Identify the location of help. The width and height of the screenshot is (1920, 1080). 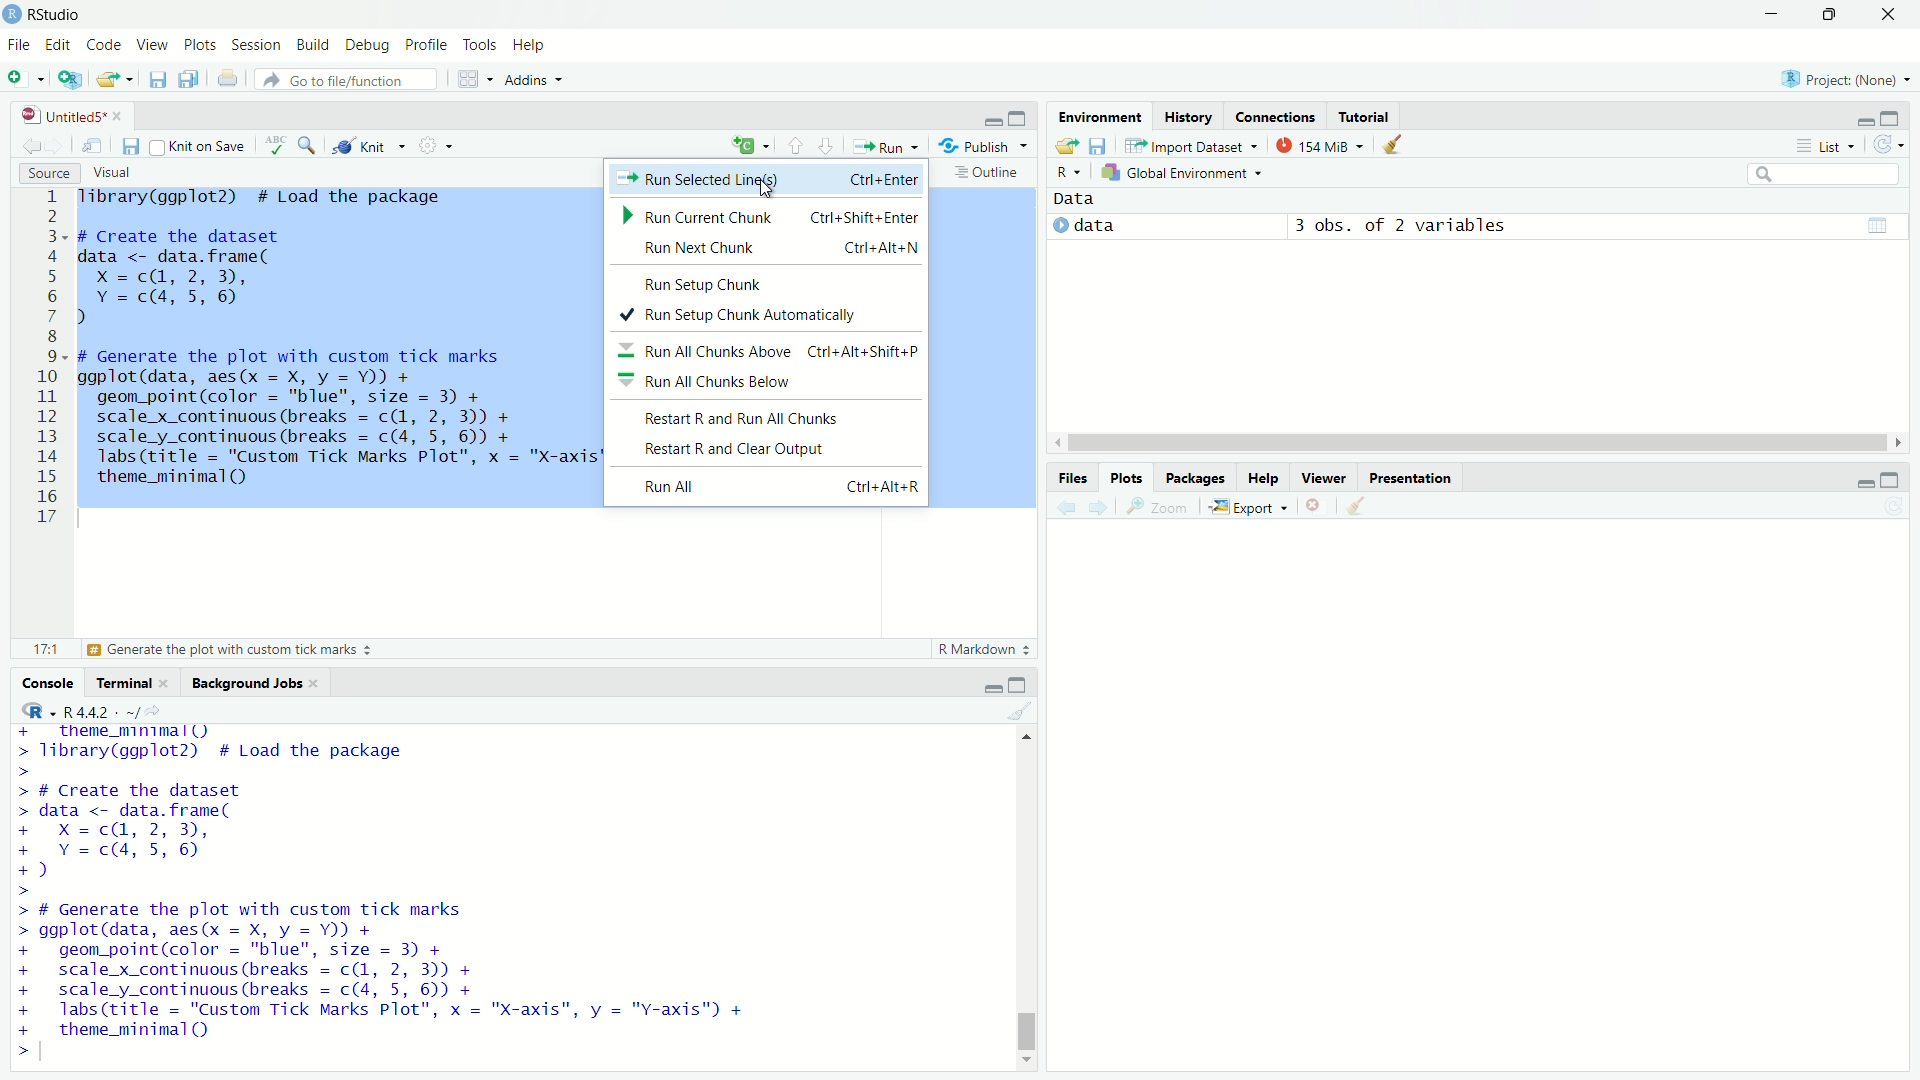
(1265, 476).